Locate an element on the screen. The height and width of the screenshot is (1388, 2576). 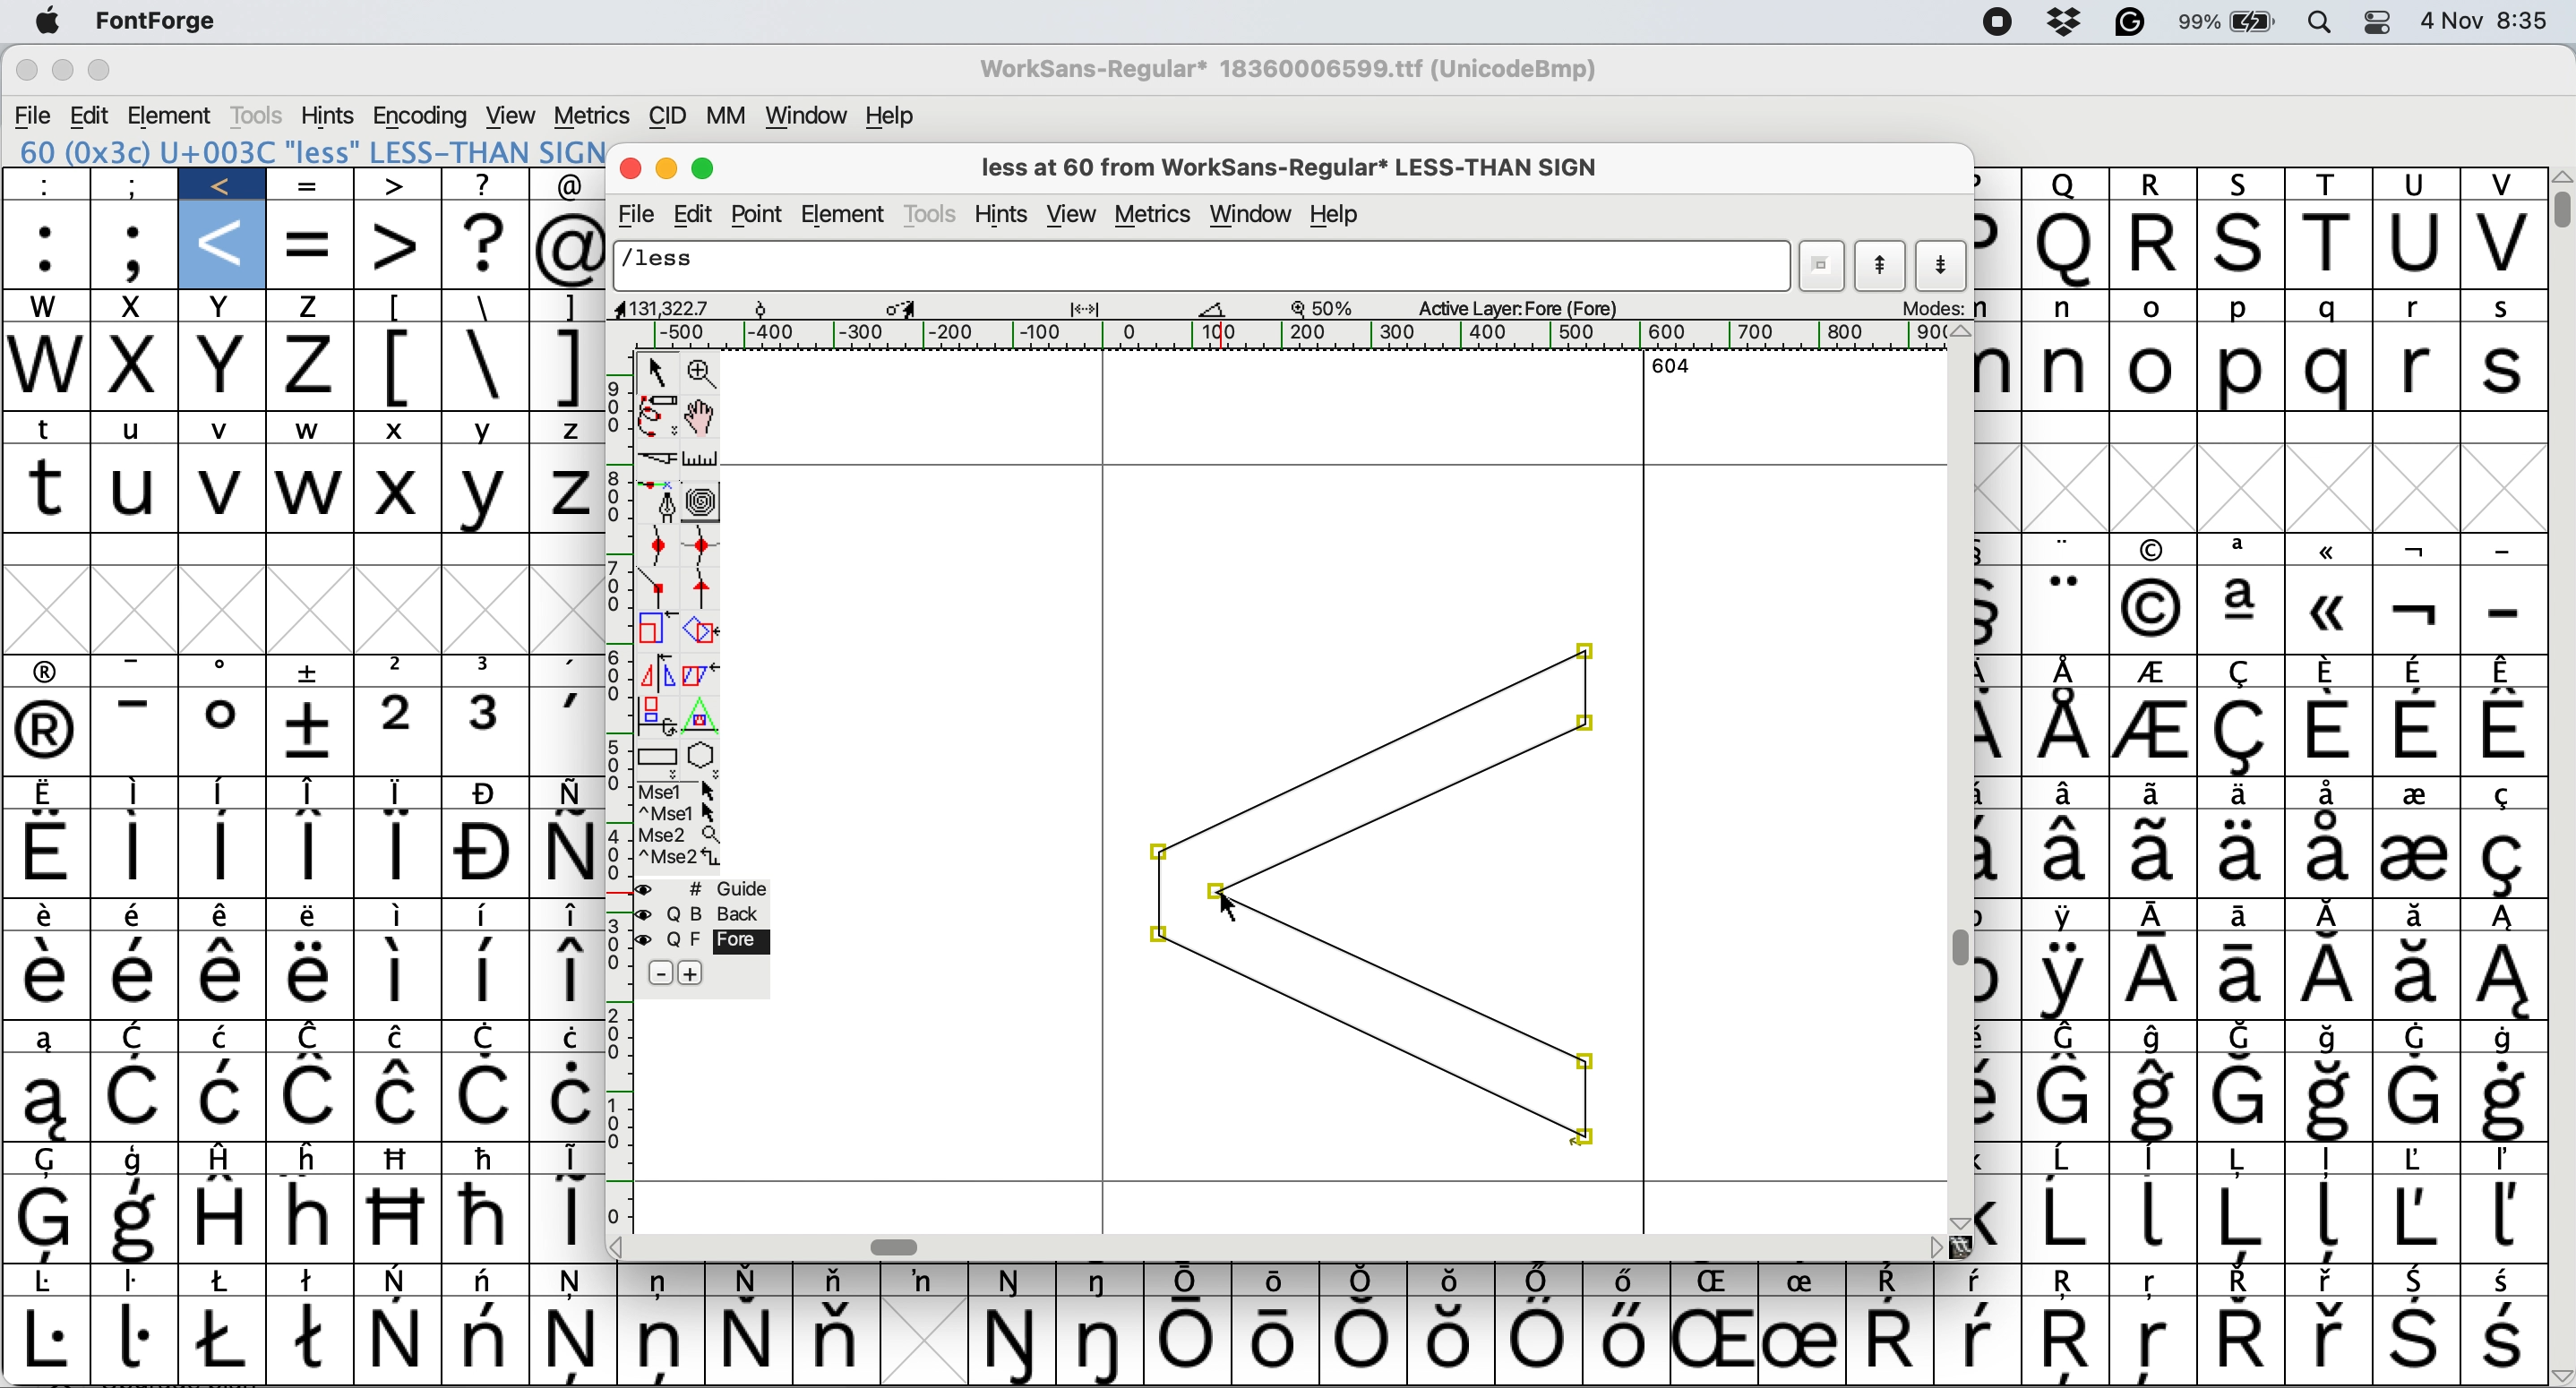
< is located at coordinates (225, 245).